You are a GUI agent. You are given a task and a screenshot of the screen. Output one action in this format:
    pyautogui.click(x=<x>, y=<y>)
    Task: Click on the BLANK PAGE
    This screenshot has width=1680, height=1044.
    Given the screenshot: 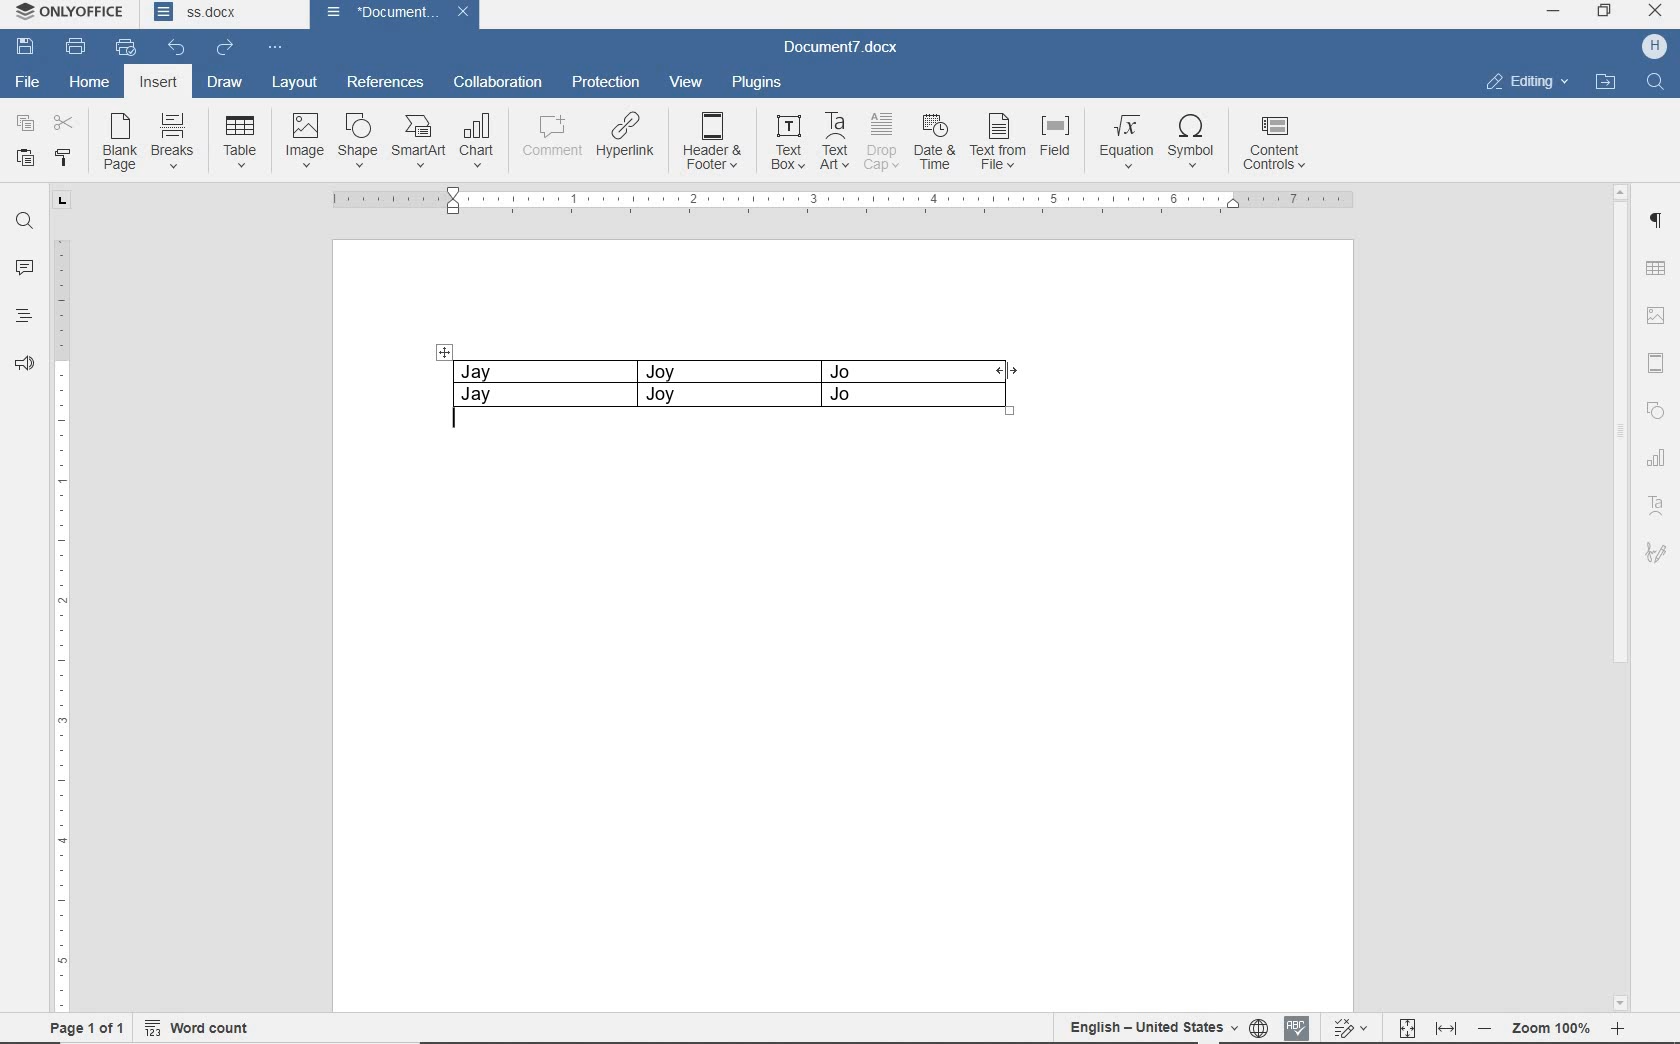 What is the action you would take?
    pyautogui.click(x=117, y=144)
    